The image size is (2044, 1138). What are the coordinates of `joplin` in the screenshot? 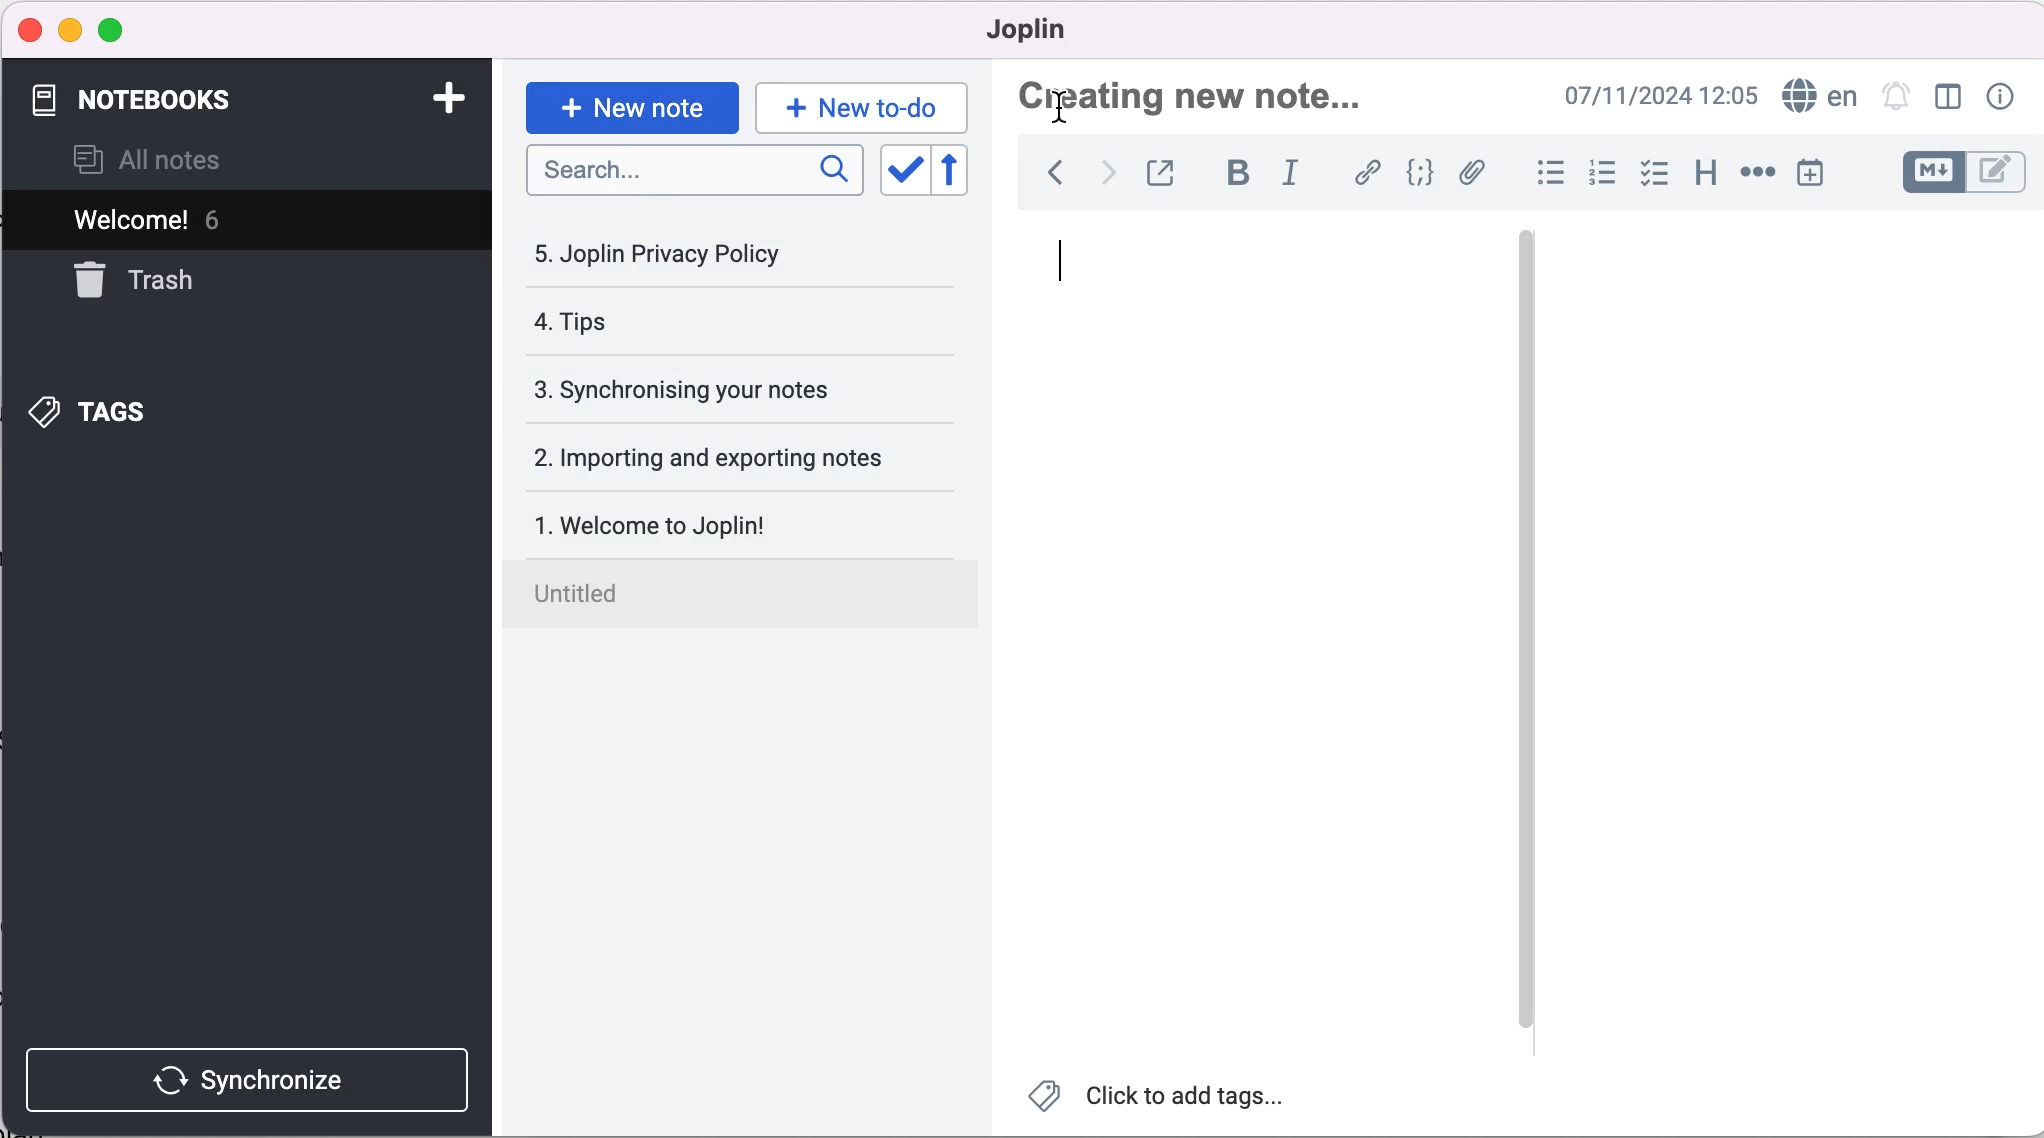 It's located at (1056, 32).